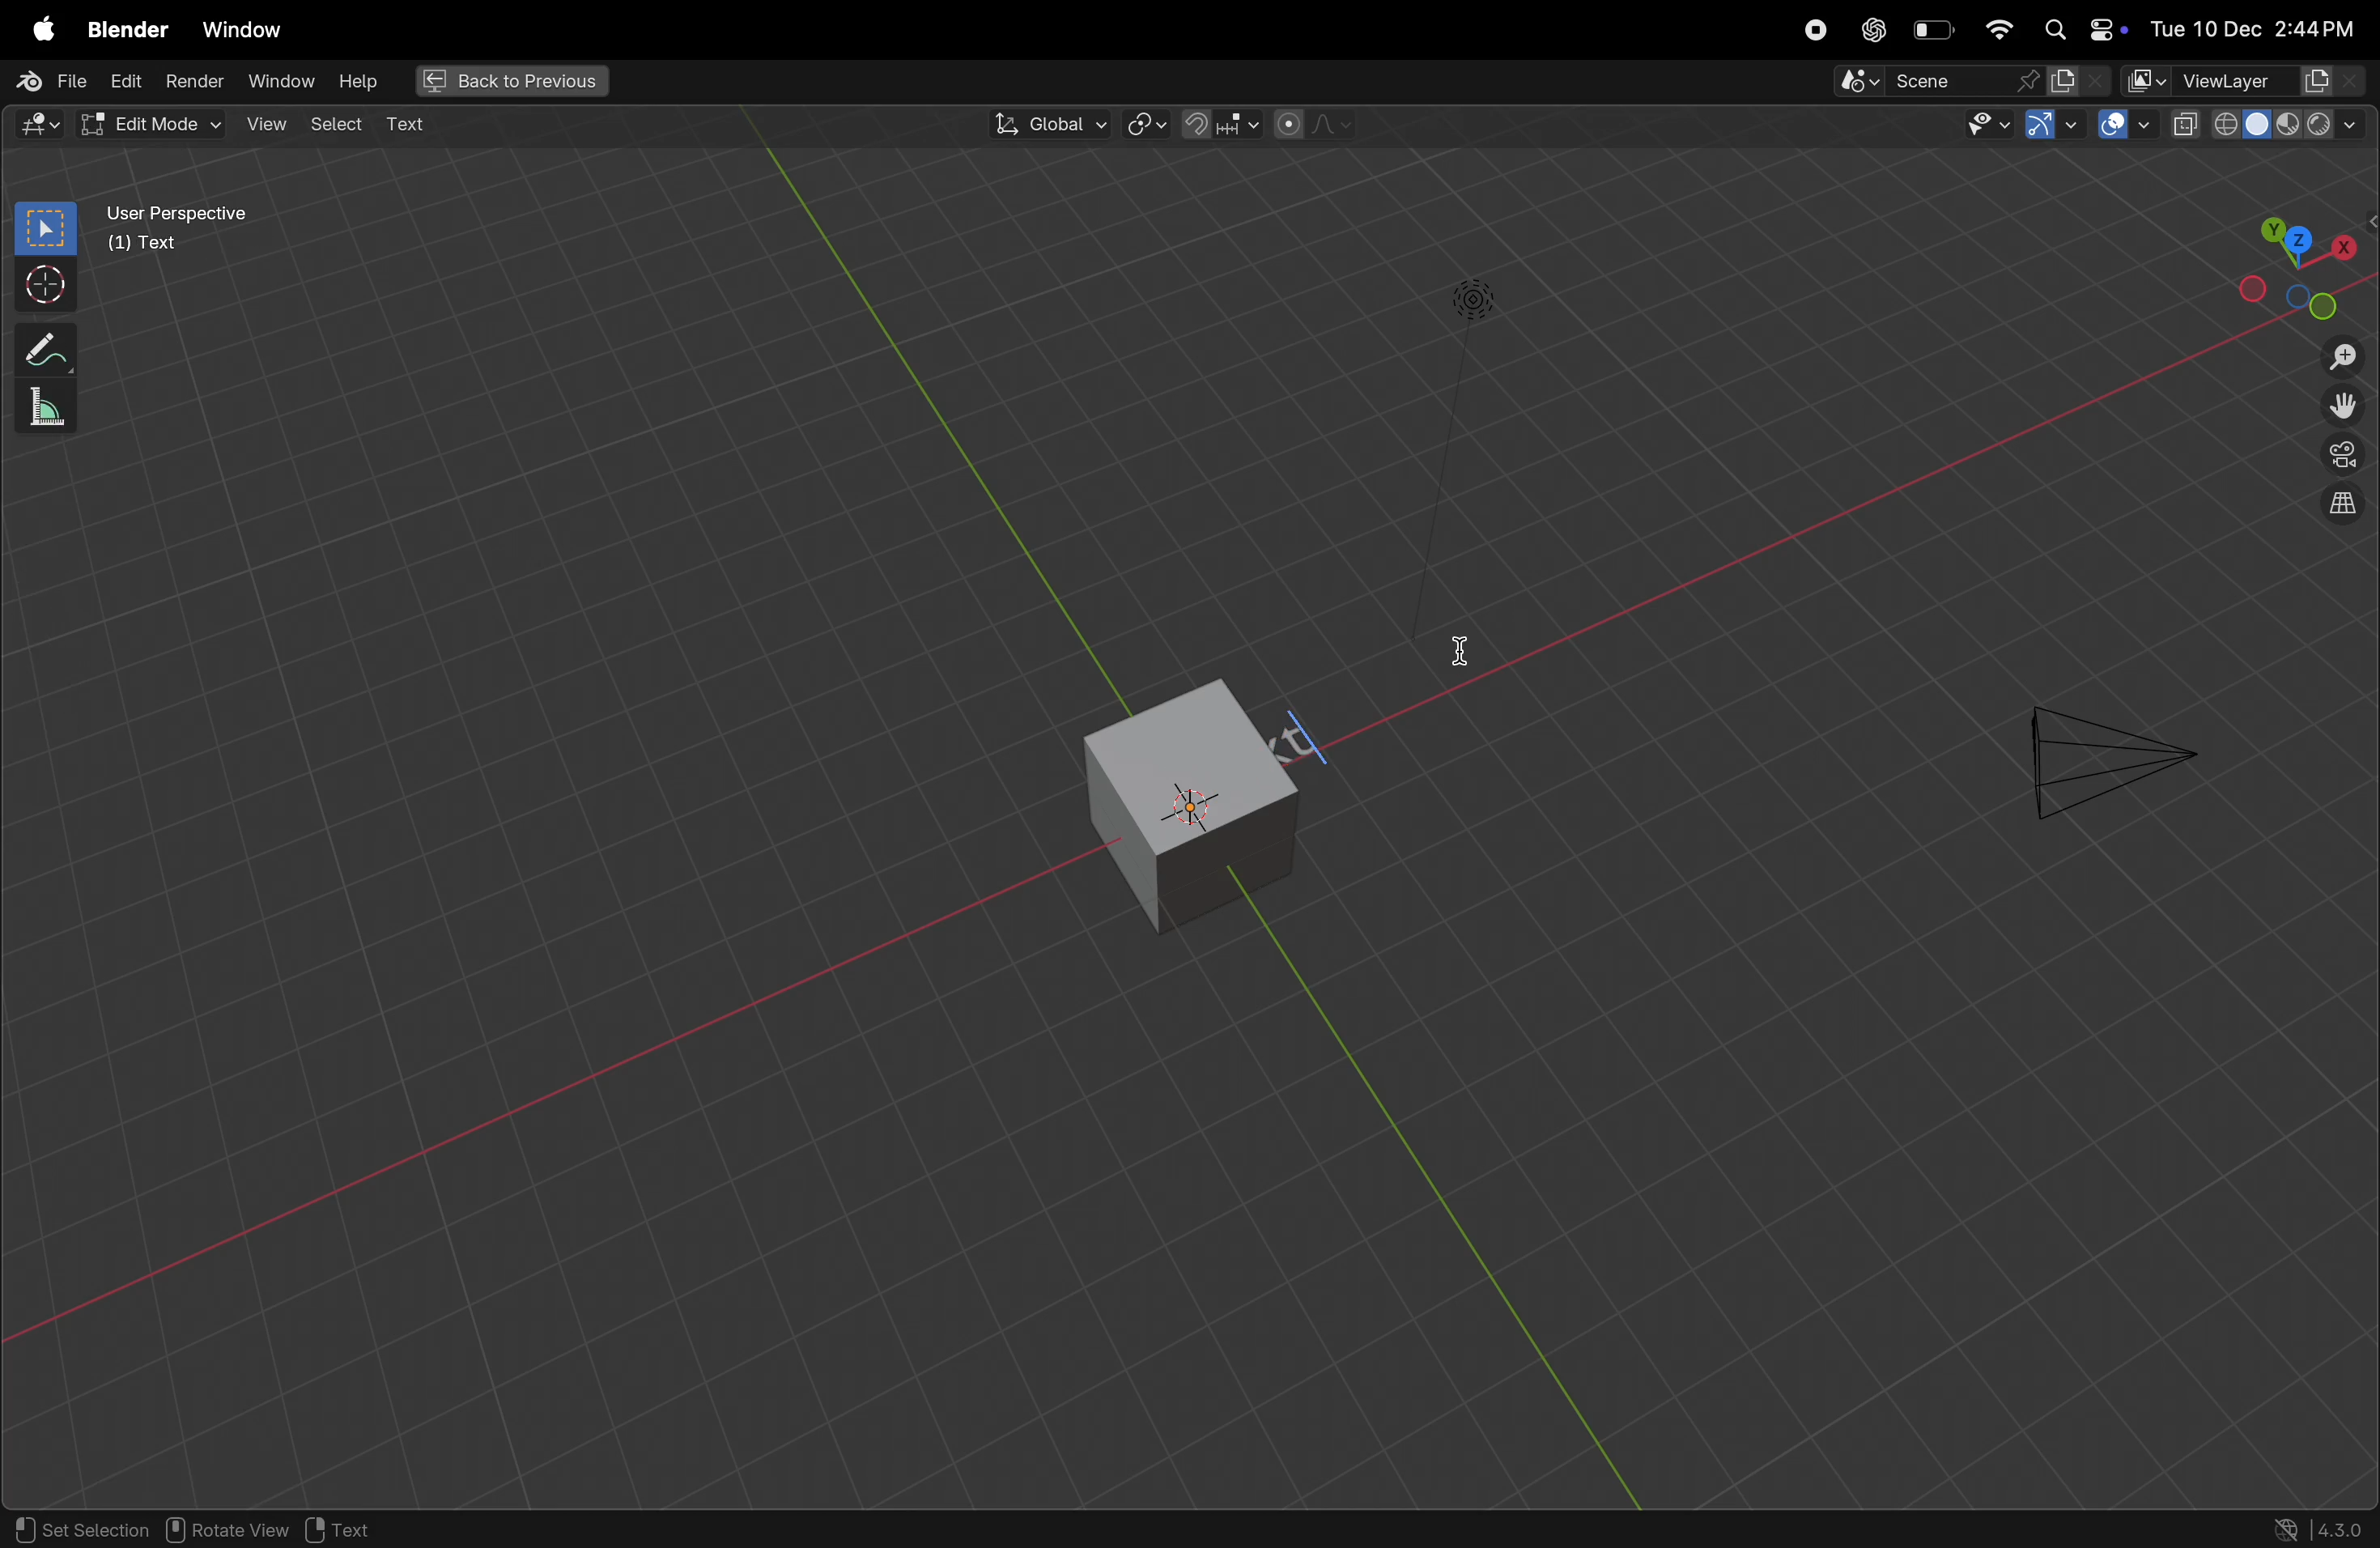 This screenshot has width=2380, height=1548. What do you see at coordinates (125, 31) in the screenshot?
I see `Blender` at bounding box center [125, 31].